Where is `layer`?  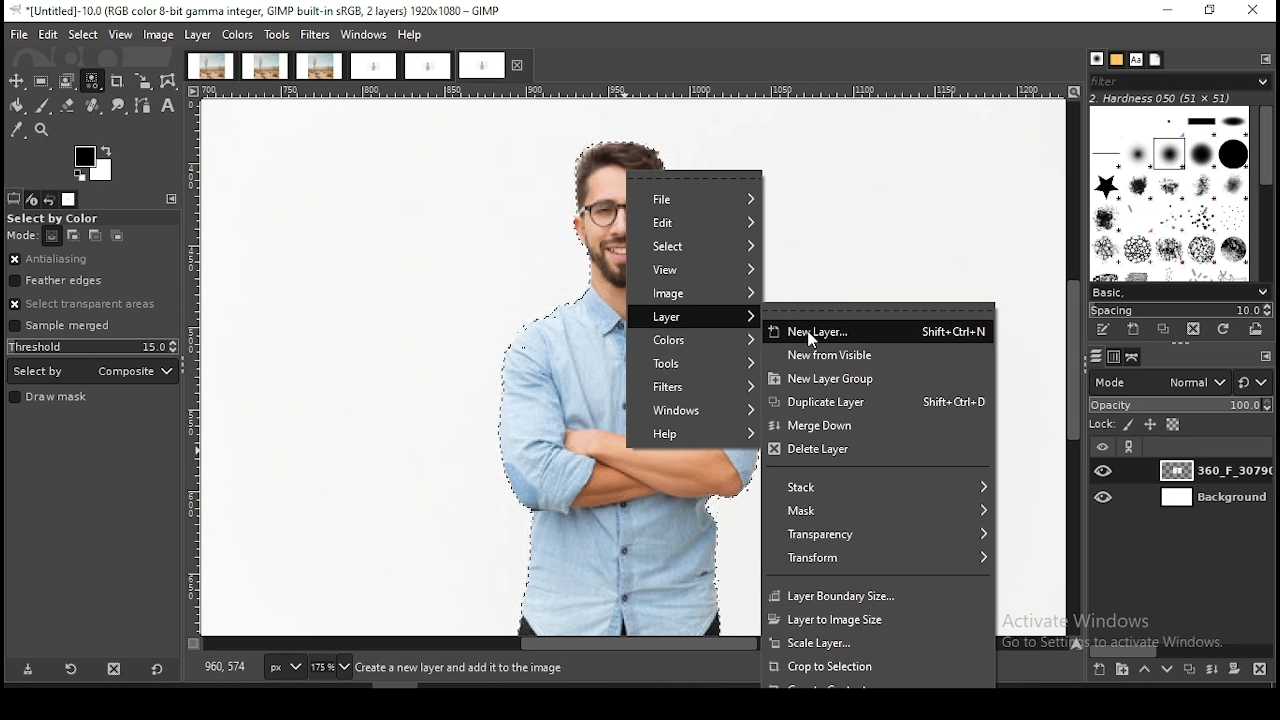 layer is located at coordinates (1212, 497).